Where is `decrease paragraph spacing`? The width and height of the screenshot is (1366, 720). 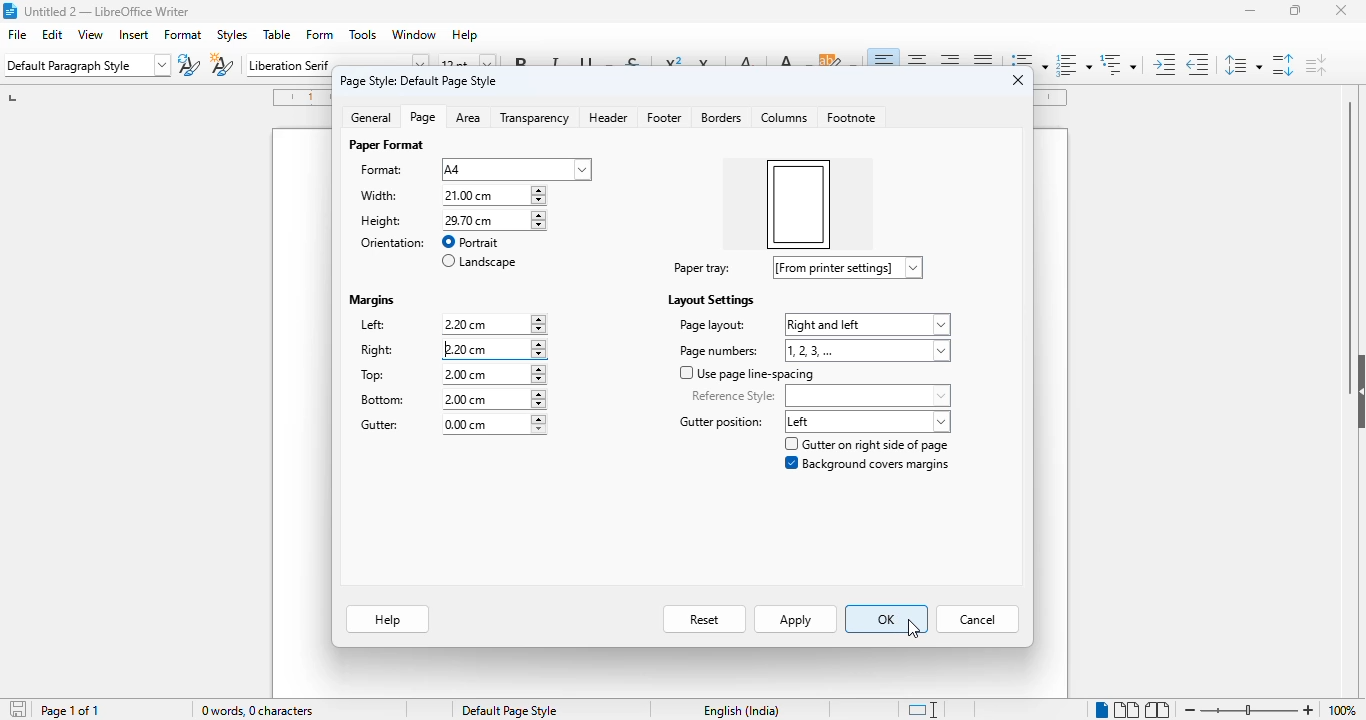
decrease paragraph spacing is located at coordinates (1316, 64).